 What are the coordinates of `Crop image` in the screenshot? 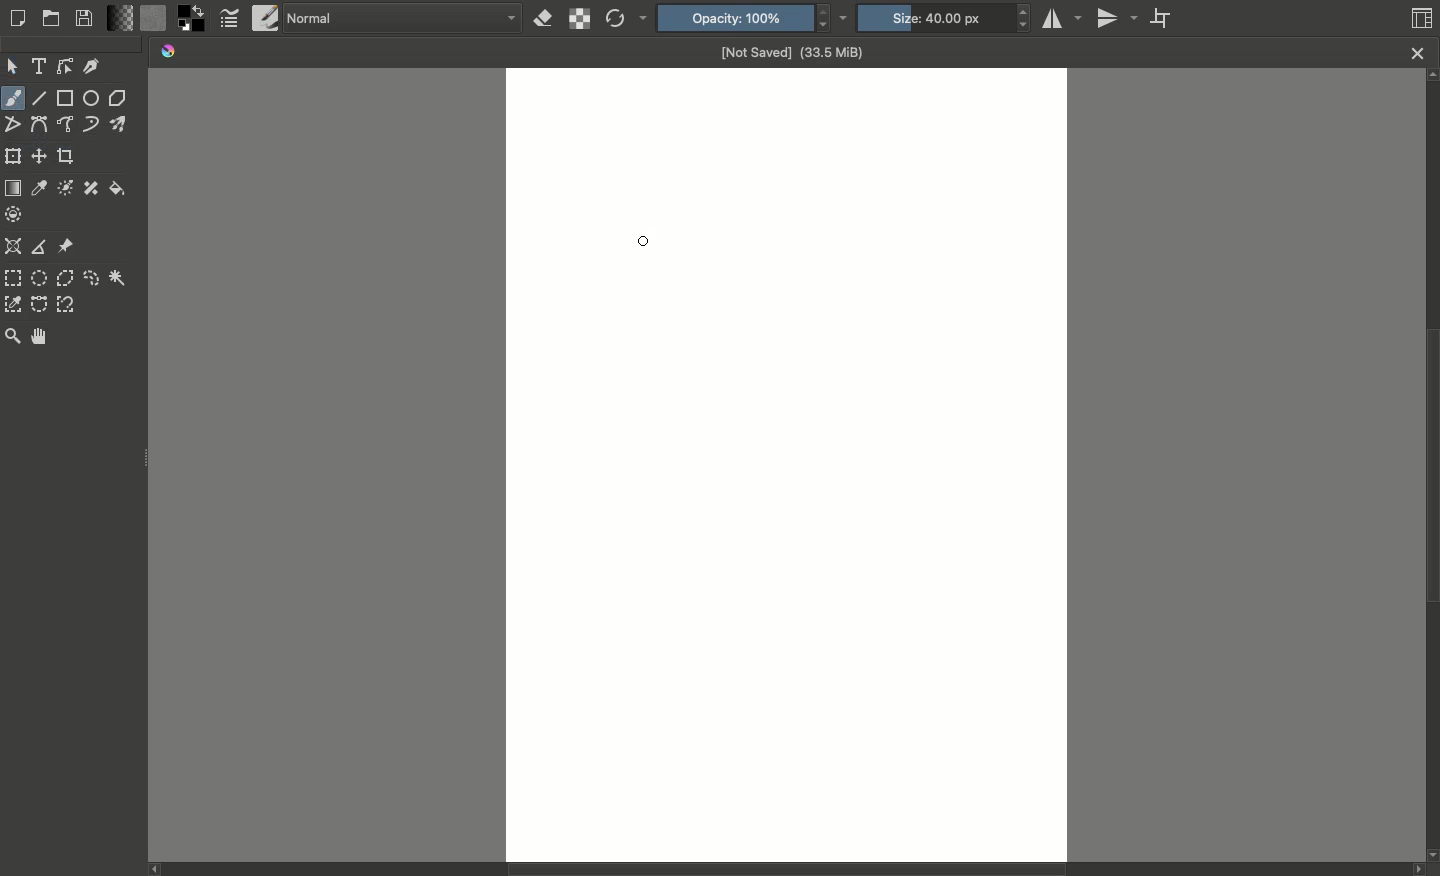 It's located at (66, 158).